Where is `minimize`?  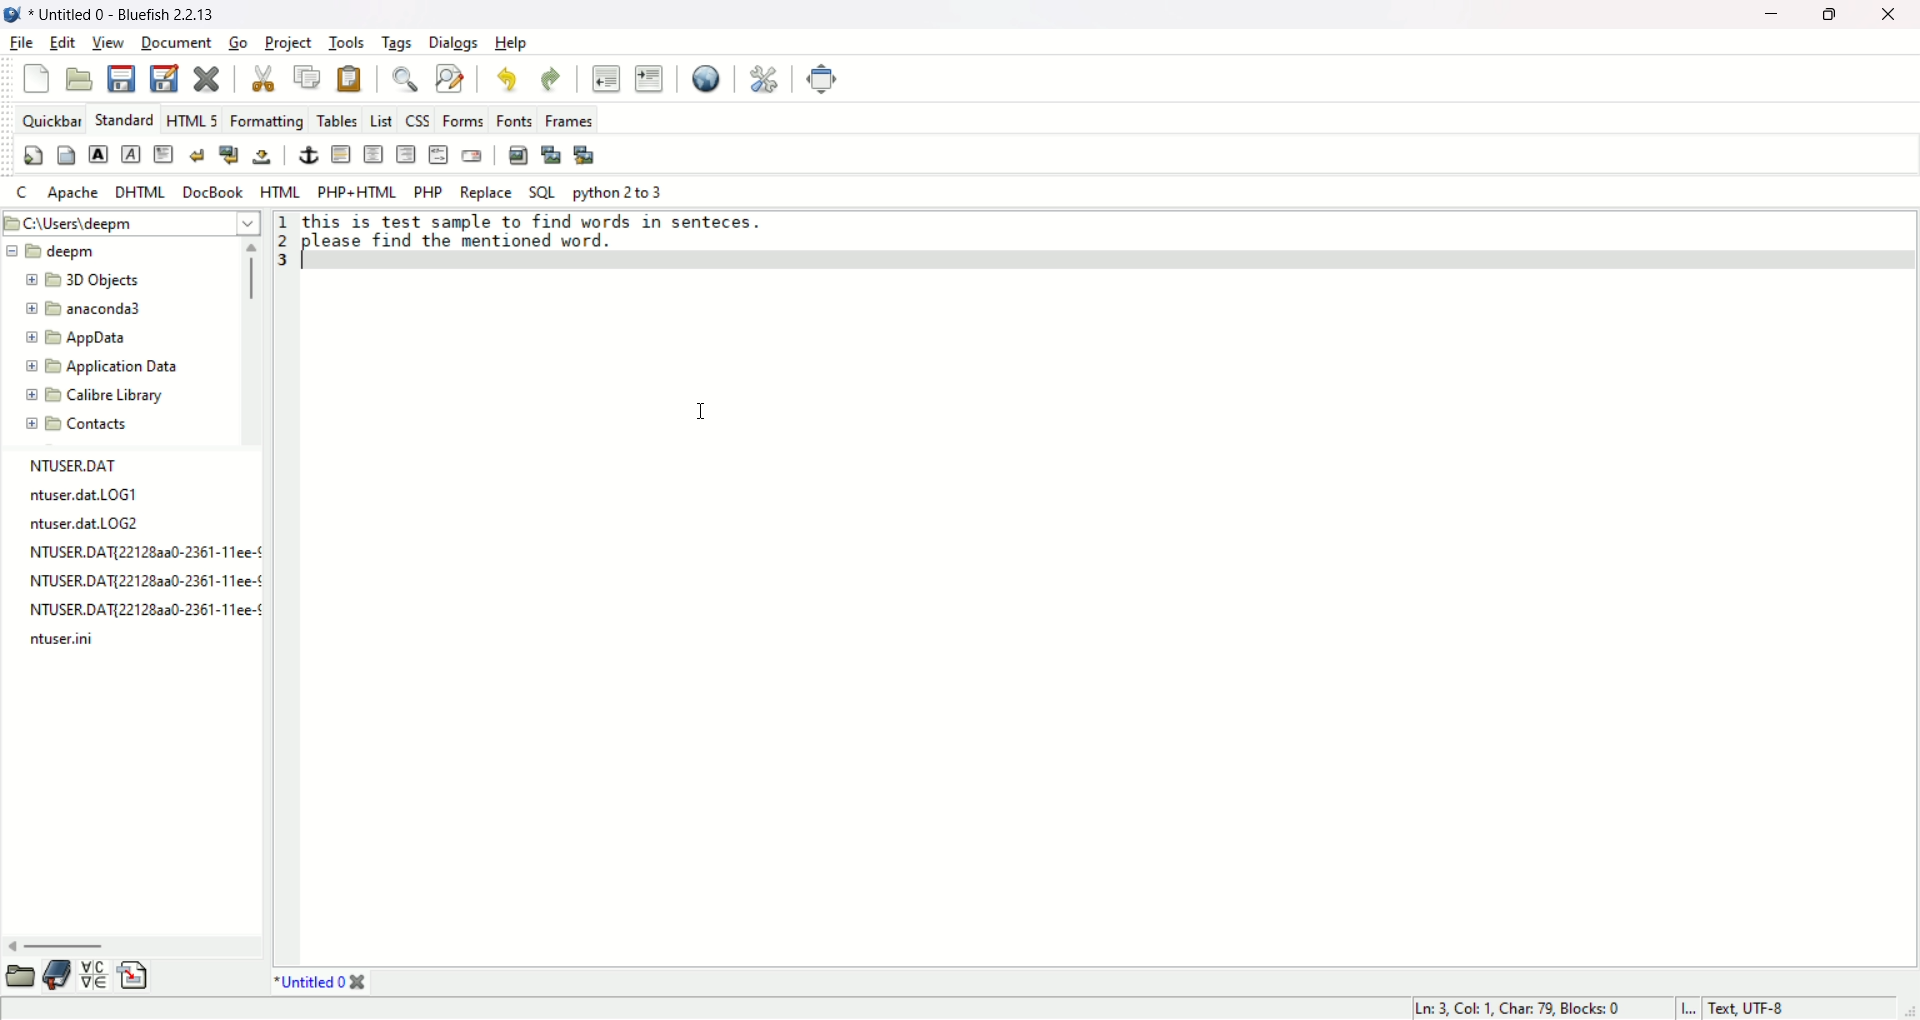
minimize is located at coordinates (1766, 16).